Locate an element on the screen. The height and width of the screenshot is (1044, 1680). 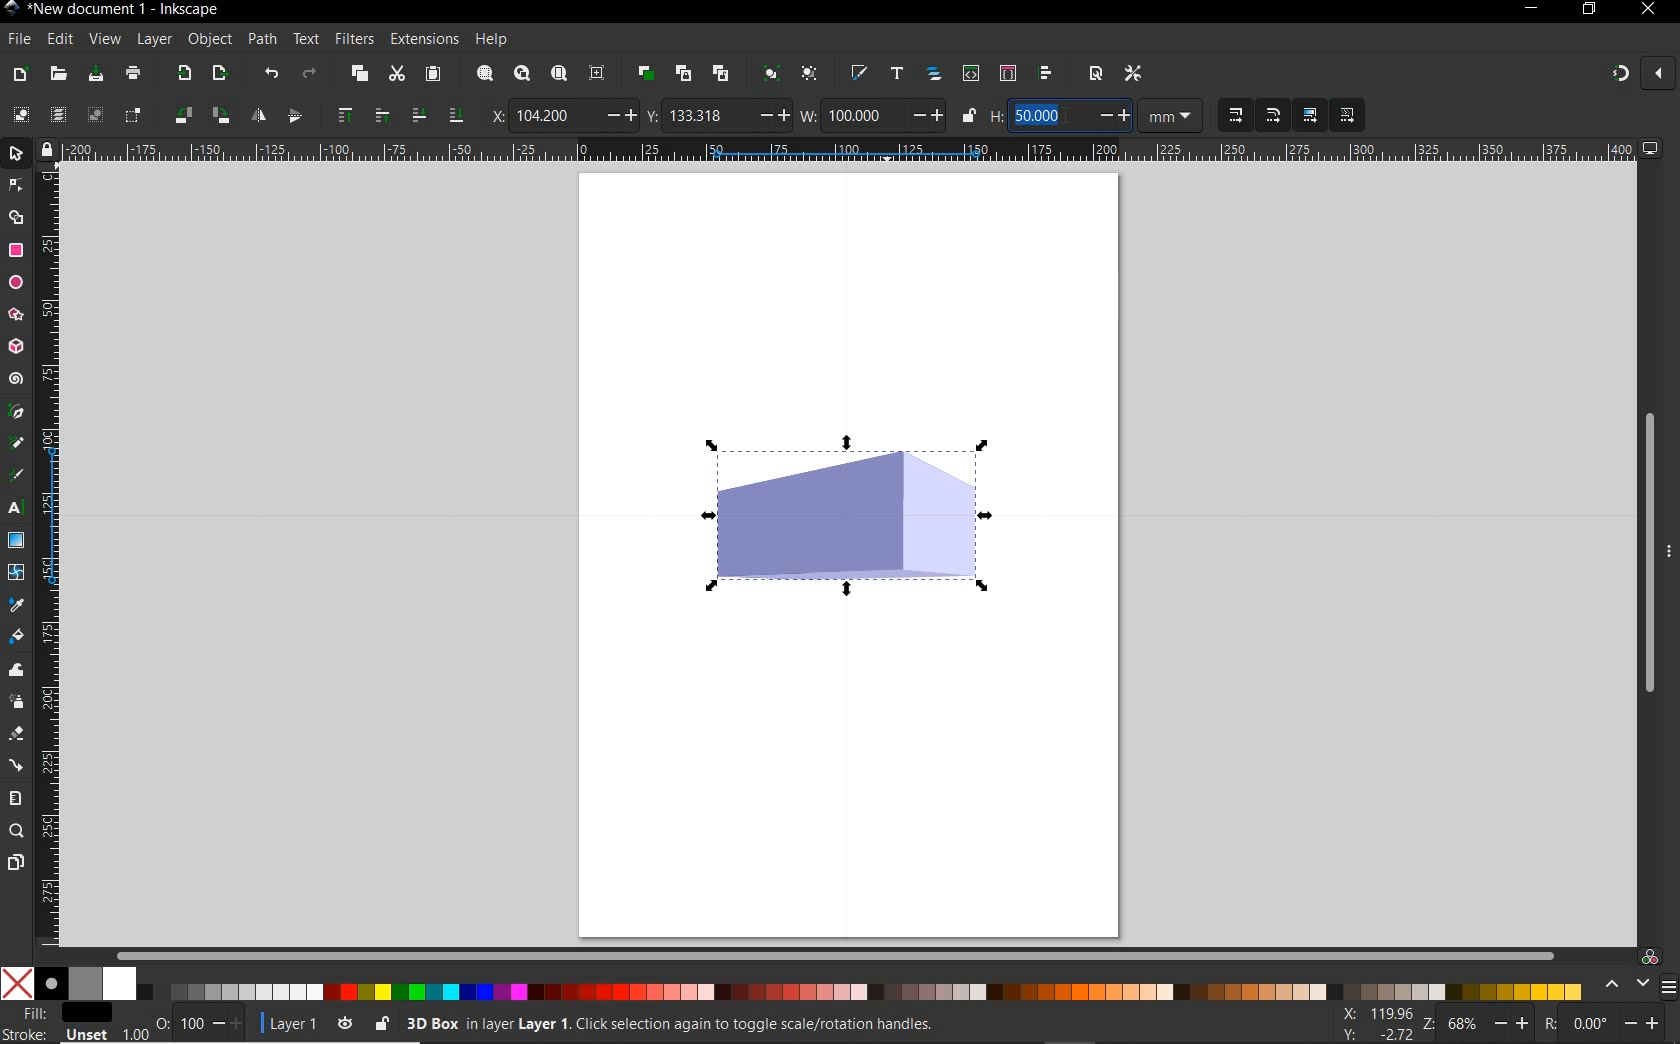
gradient tool is located at coordinates (16, 540).